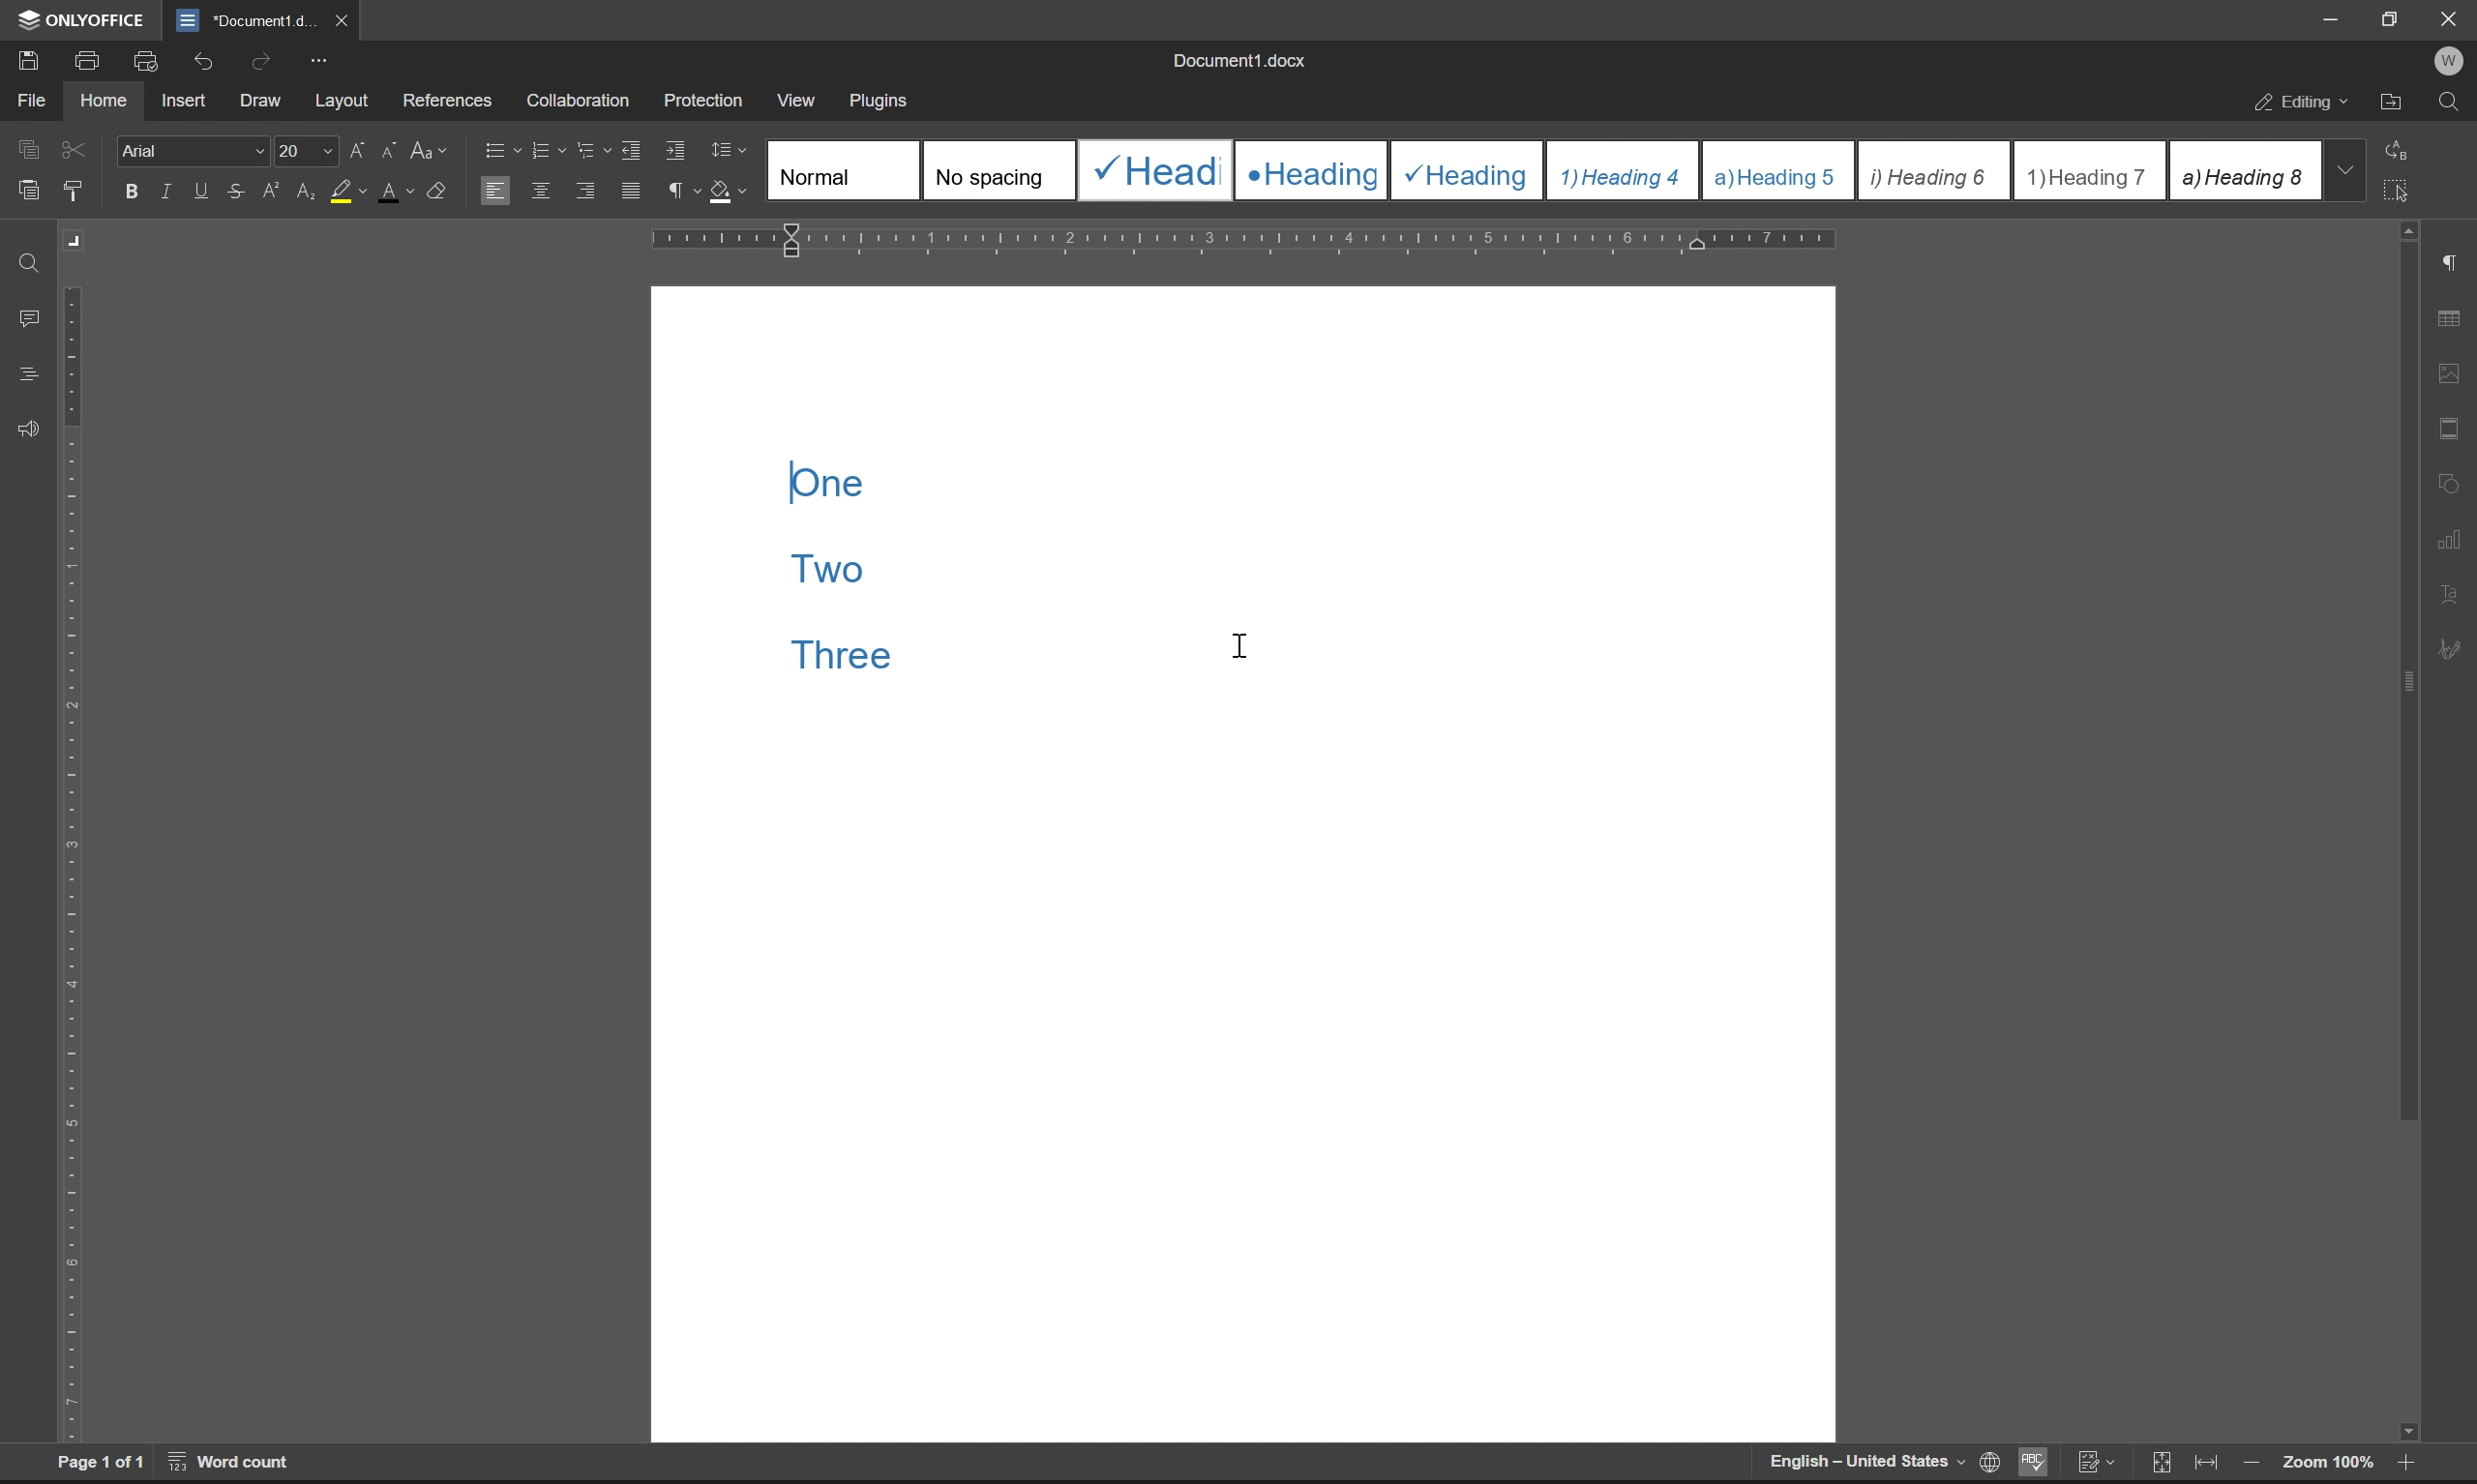 The image size is (2477, 1484). Describe the element at coordinates (2448, 320) in the screenshot. I see `table settings` at that location.